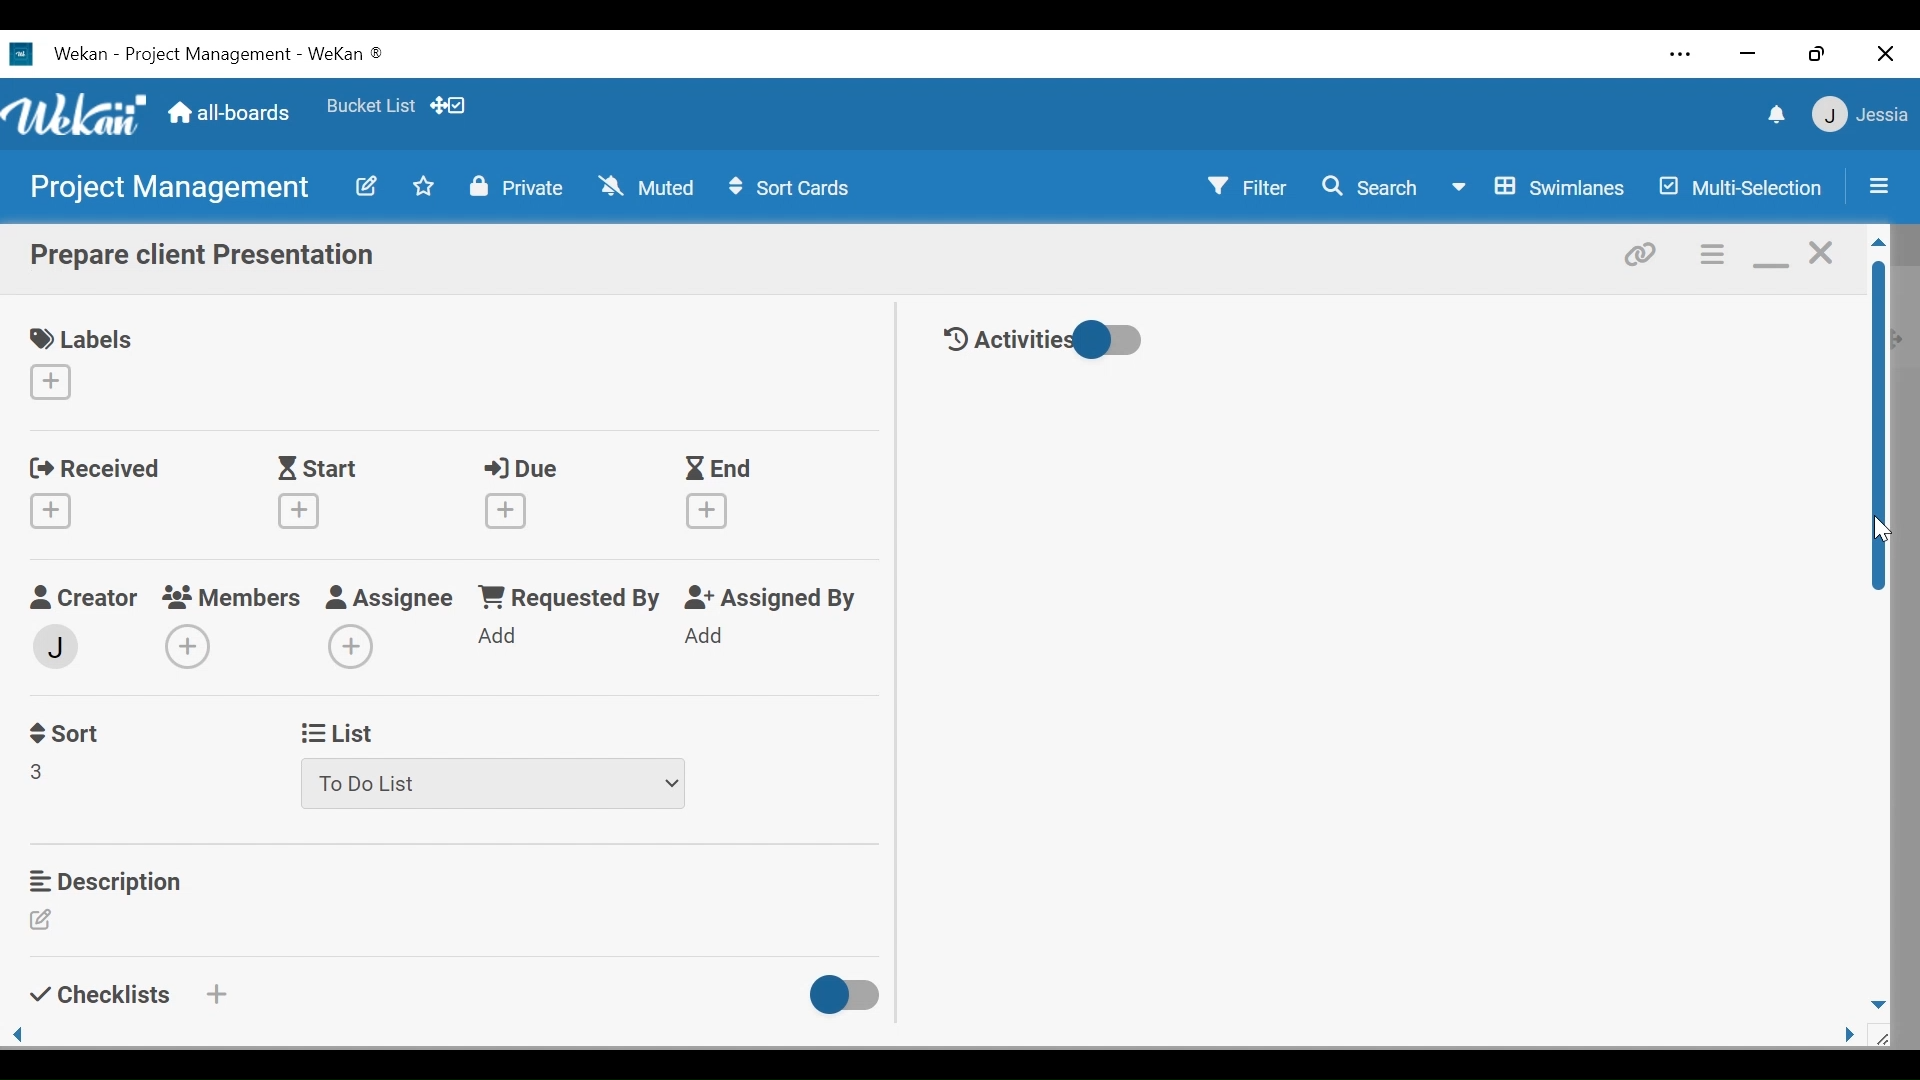 The width and height of the screenshot is (1920, 1080). Describe the element at coordinates (719, 467) in the screenshot. I see `End Dtae` at that location.